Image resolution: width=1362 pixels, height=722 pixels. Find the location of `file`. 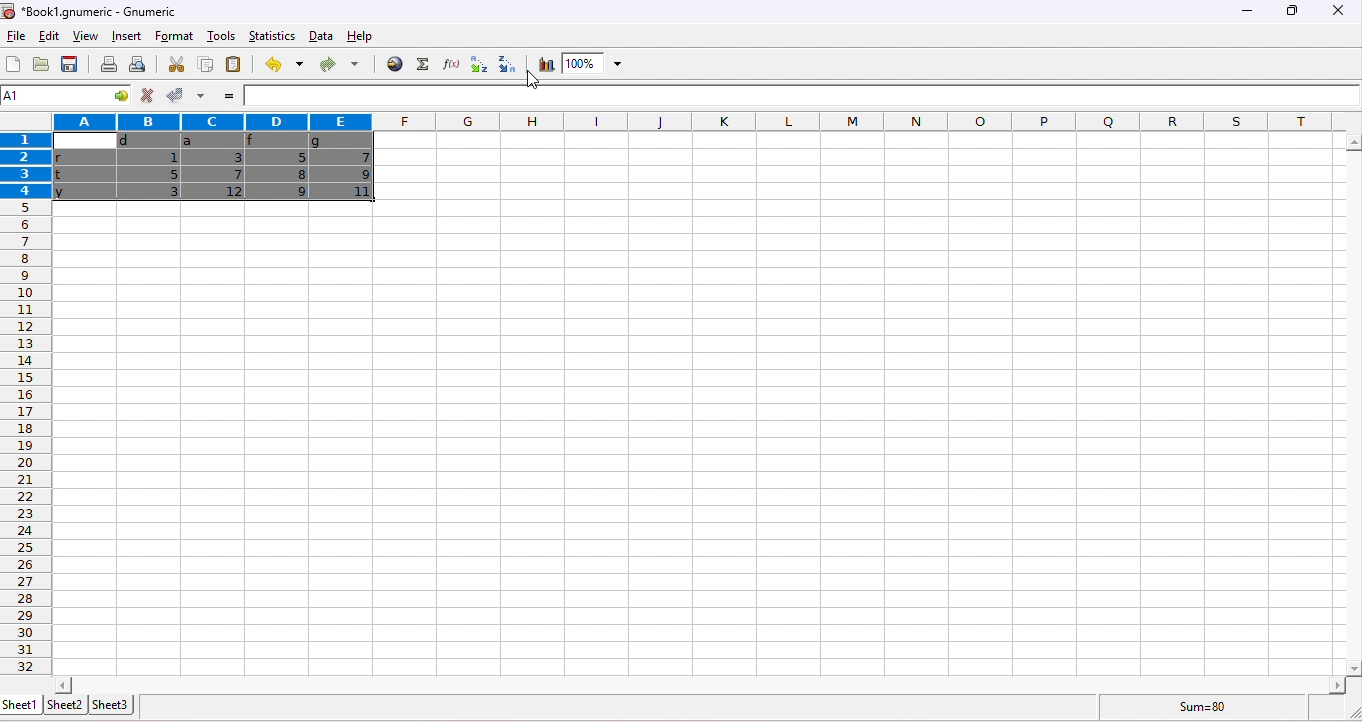

file is located at coordinates (14, 36).